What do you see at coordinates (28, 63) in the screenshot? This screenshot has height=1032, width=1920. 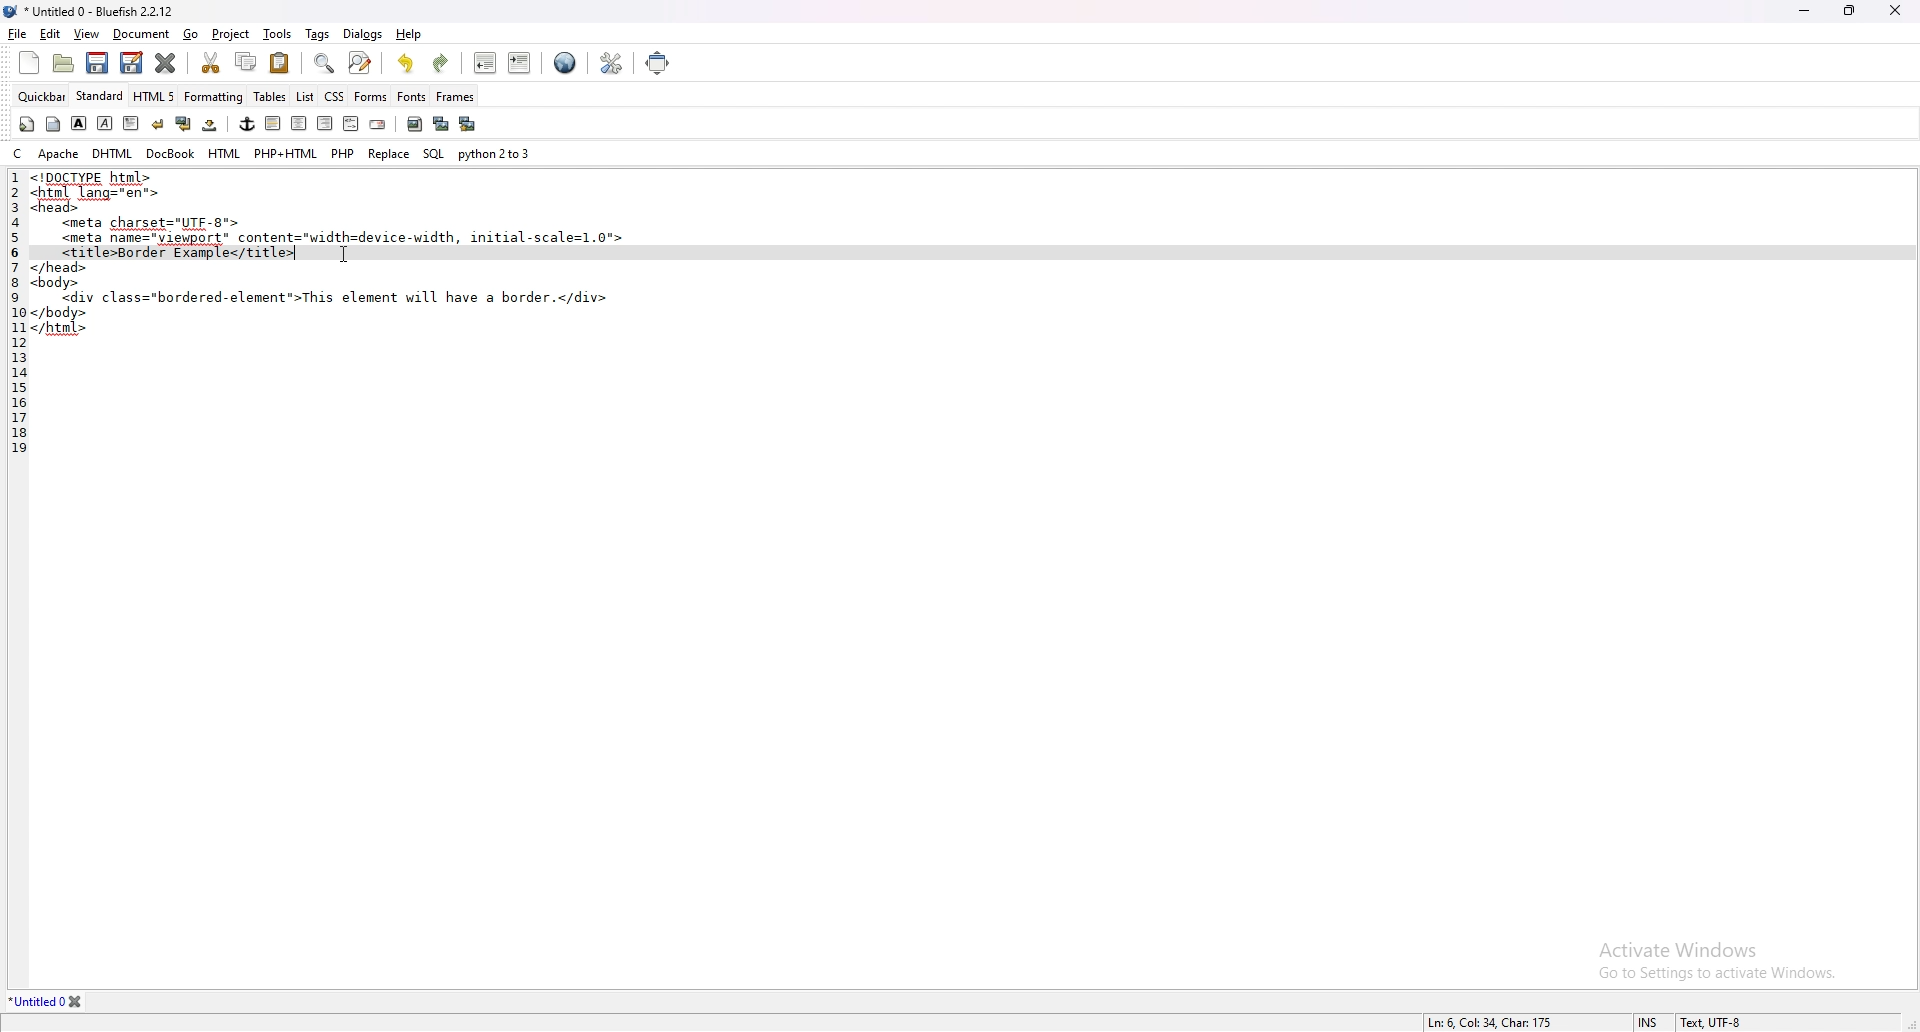 I see `new` at bounding box center [28, 63].